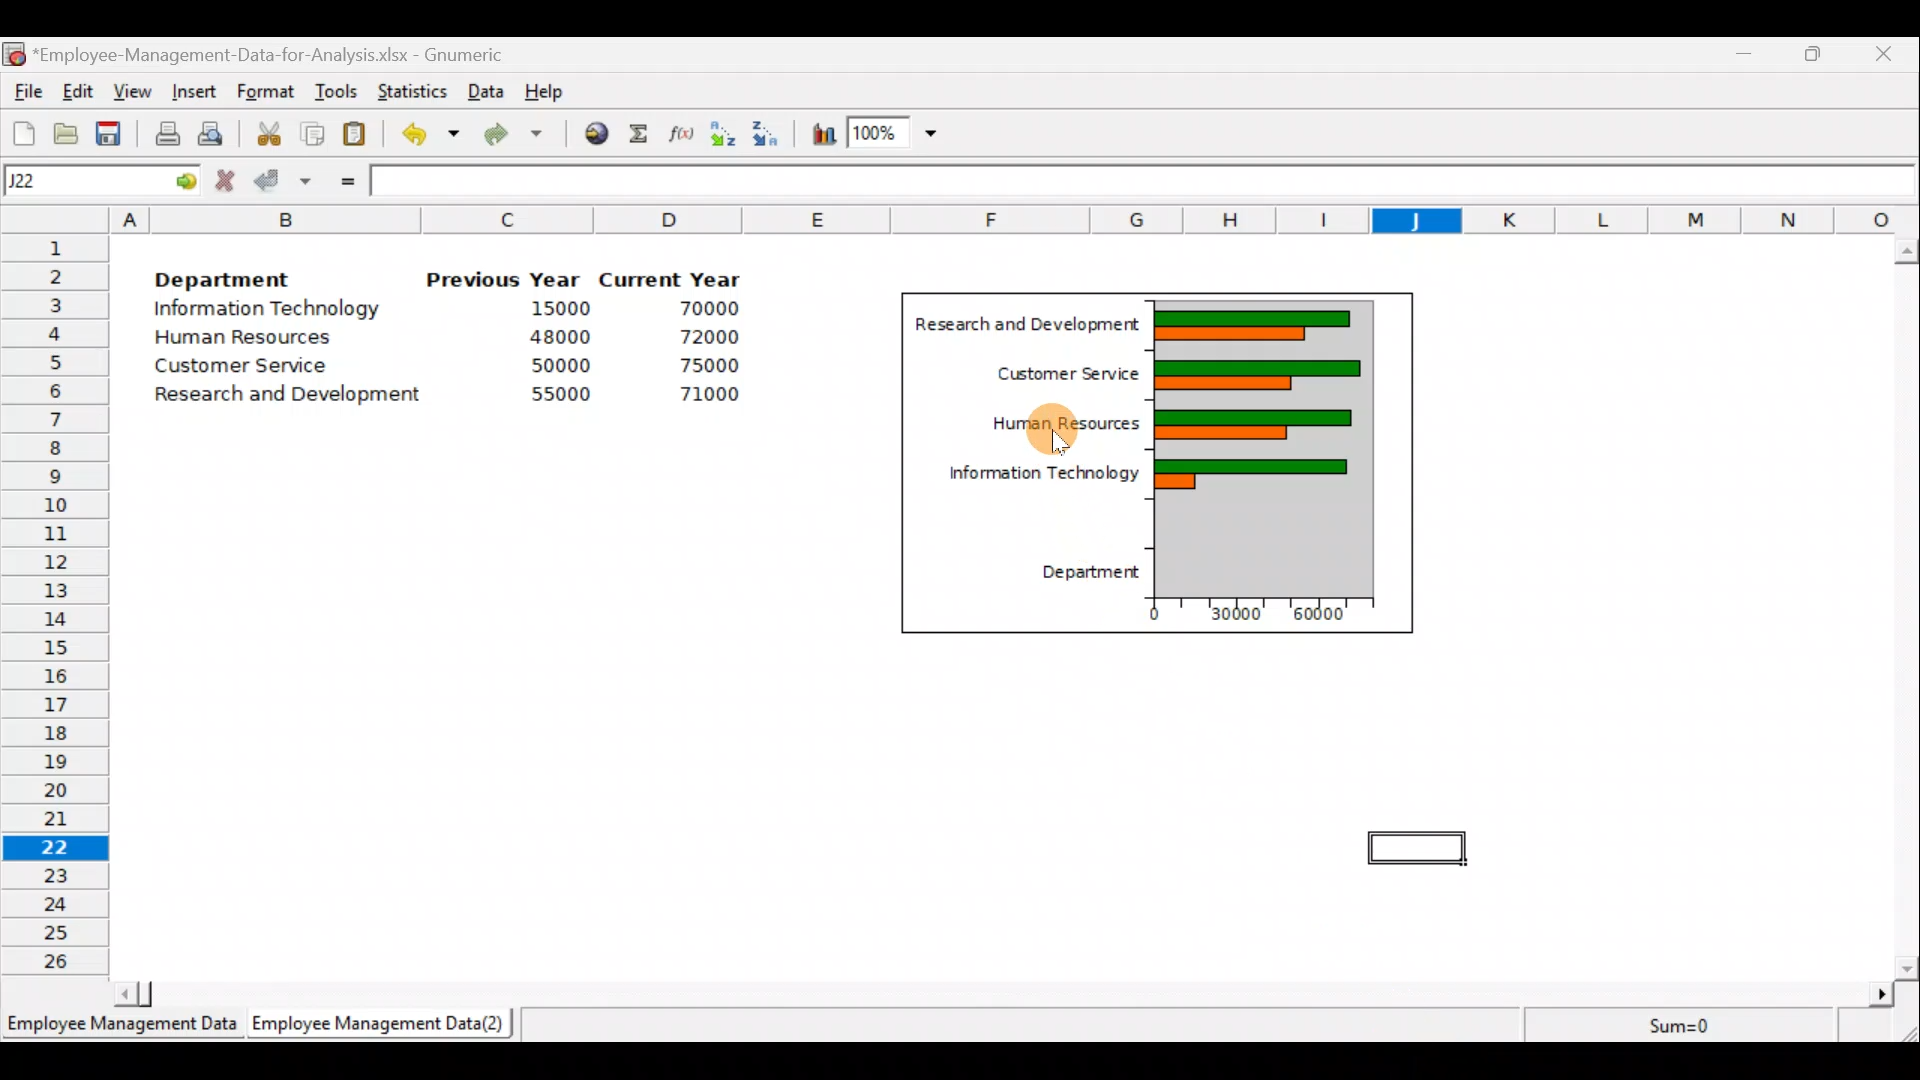 This screenshot has height=1080, width=1920. Describe the element at coordinates (770, 135) in the screenshot. I see `Sort in descending order` at that location.